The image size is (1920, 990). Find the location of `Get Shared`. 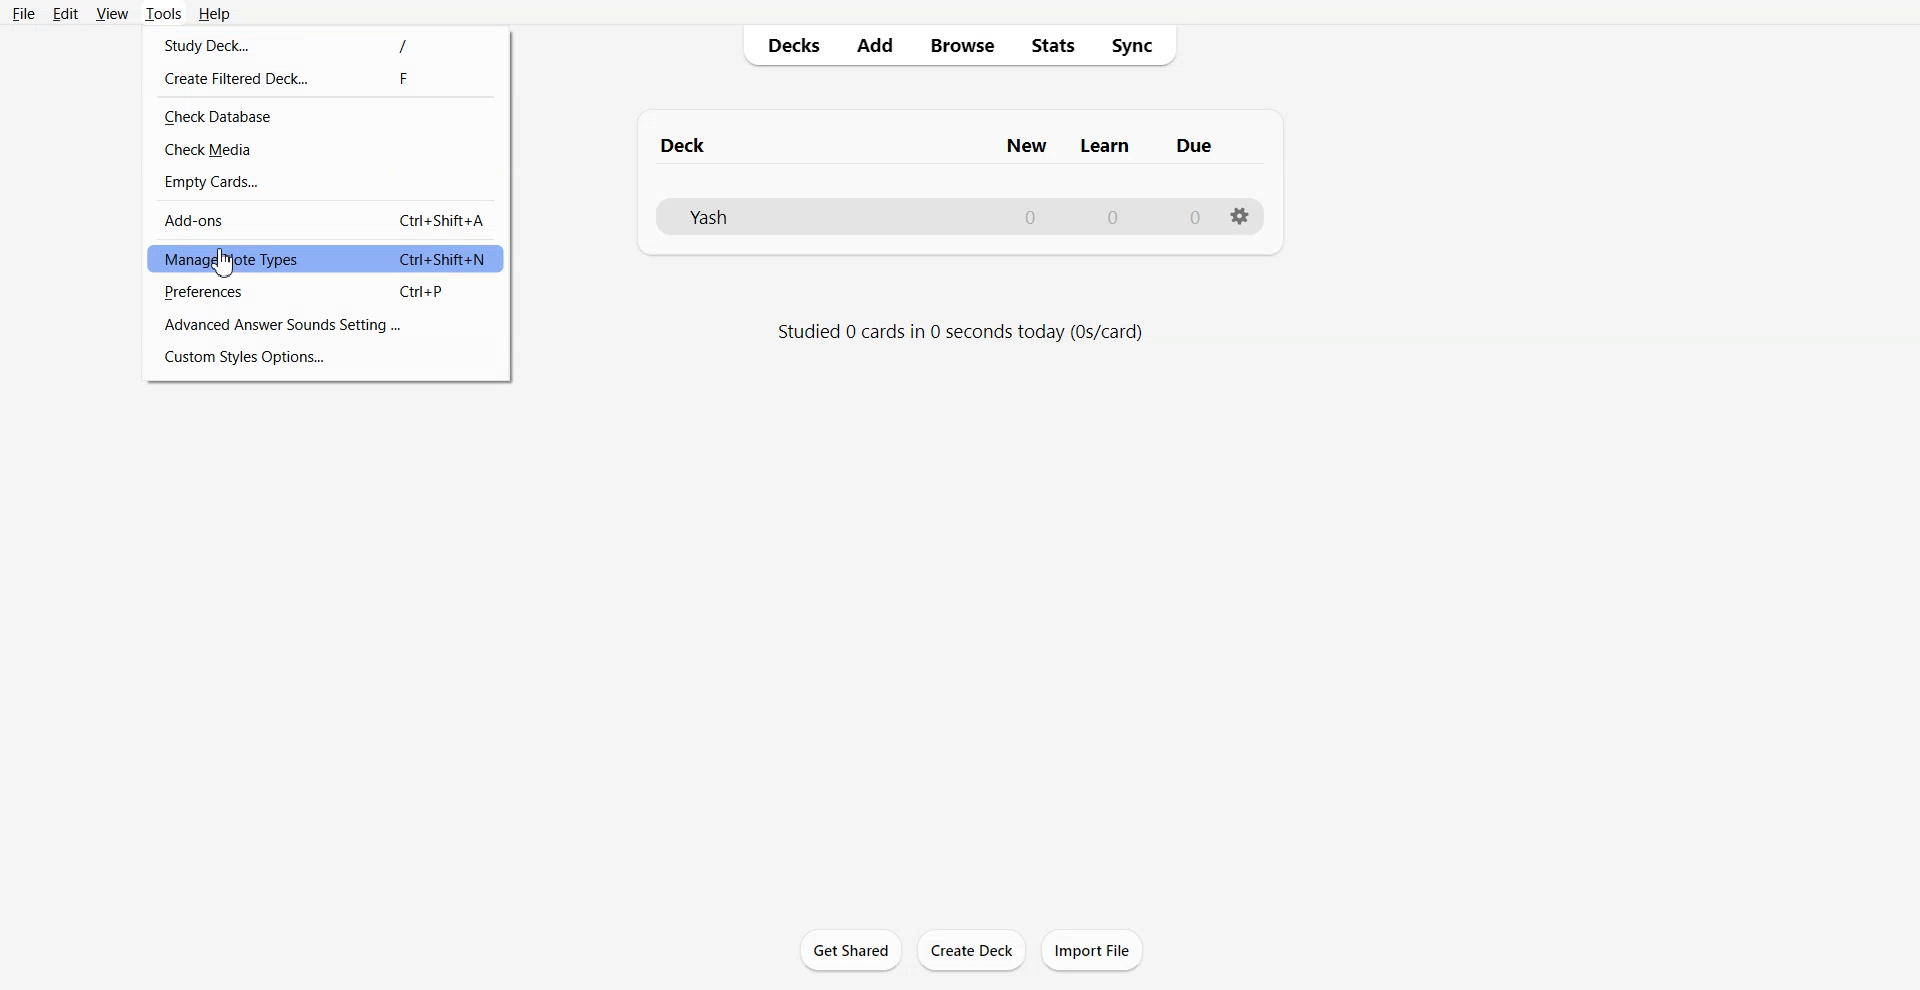

Get Shared is located at coordinates (851, 950).